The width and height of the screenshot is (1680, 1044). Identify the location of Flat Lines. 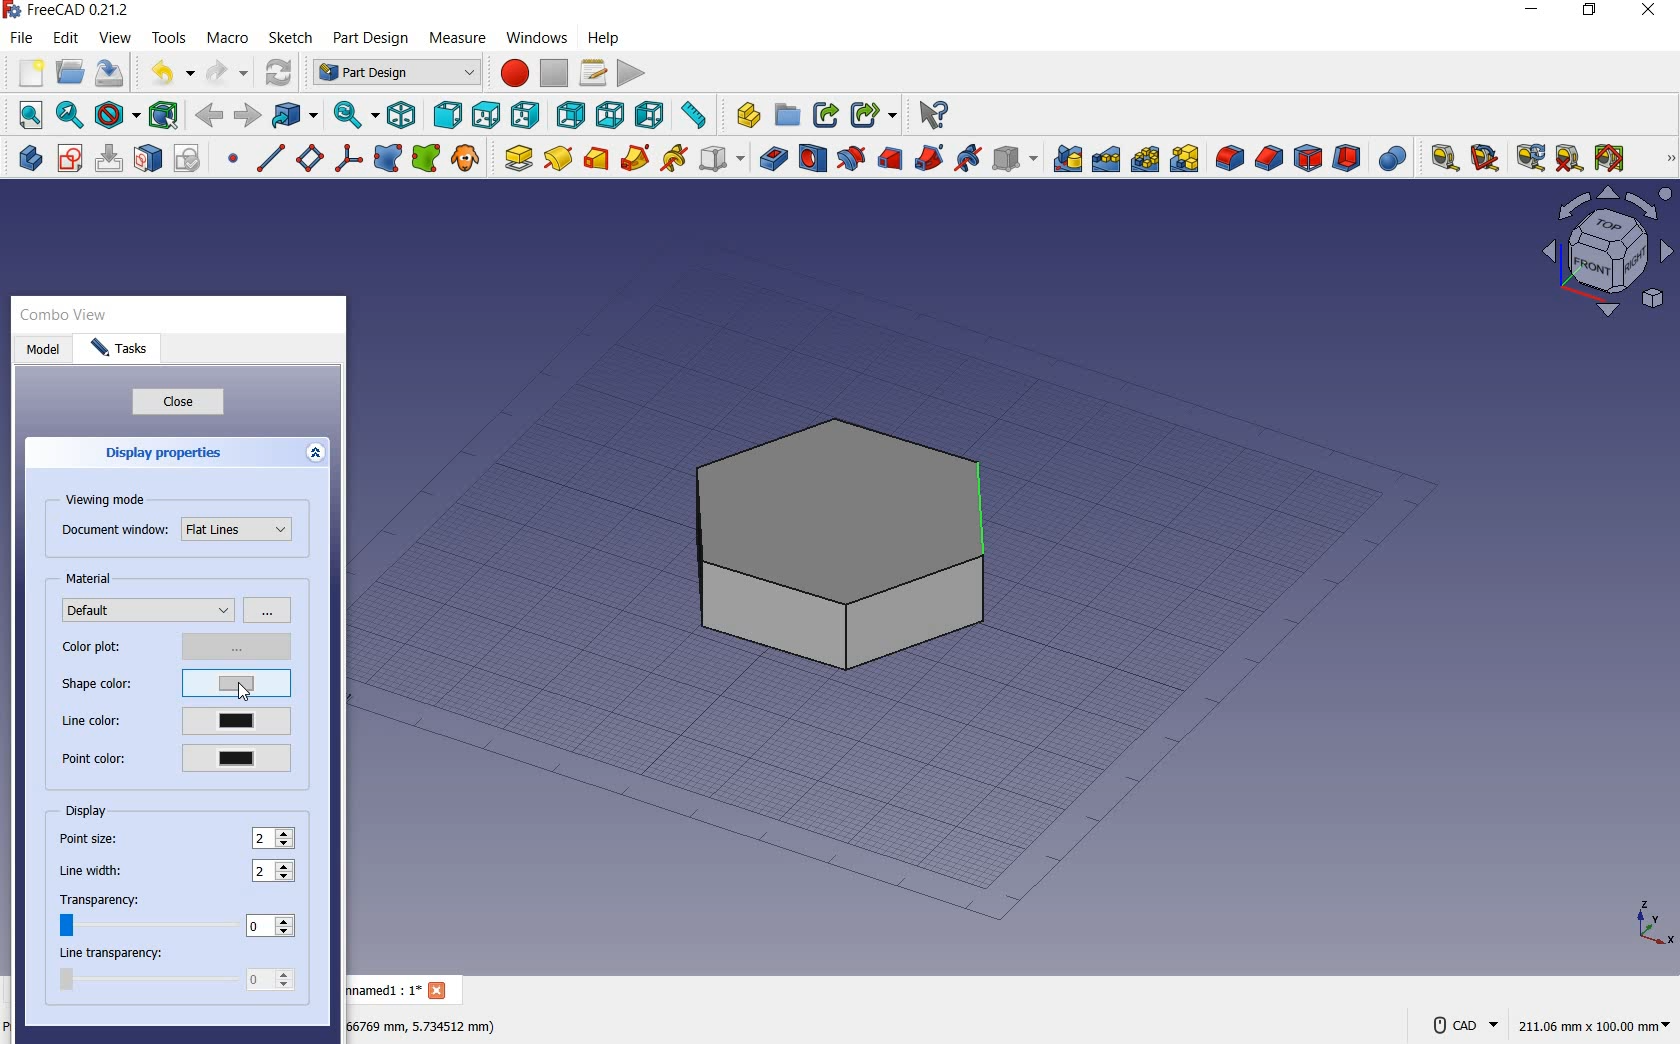
(242, 530).